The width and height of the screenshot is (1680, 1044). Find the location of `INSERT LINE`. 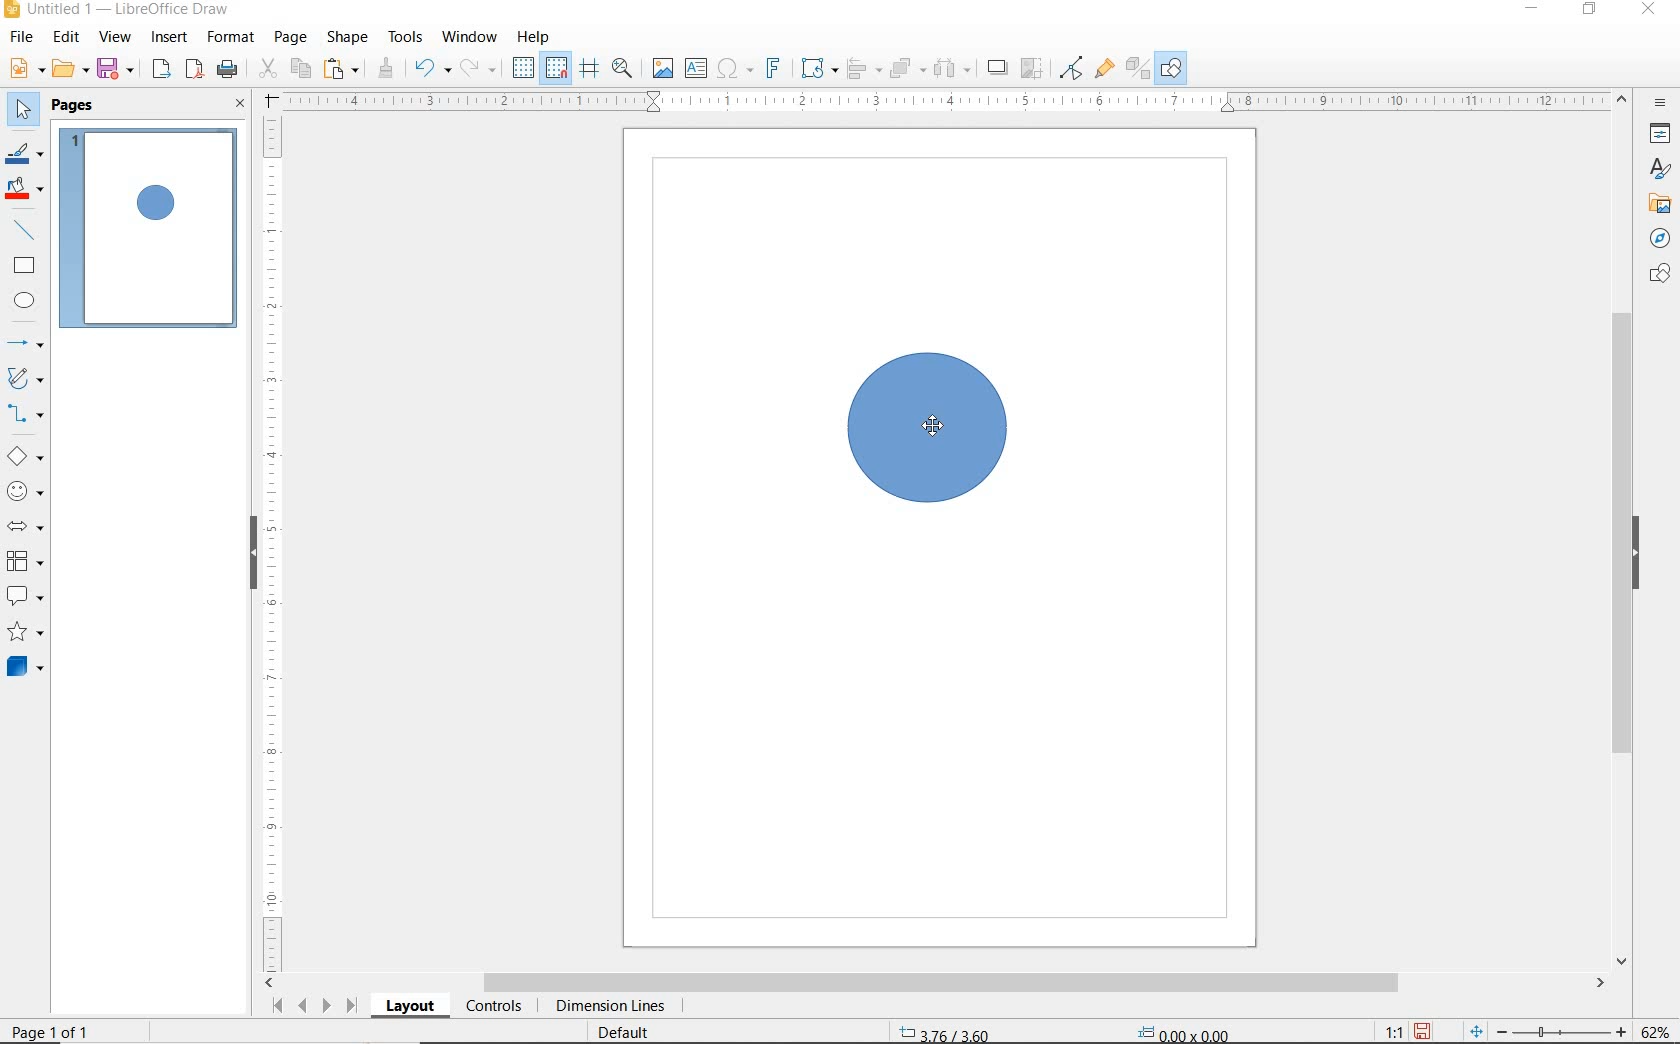

INSERT LINE is located at coordinates (29, 229).